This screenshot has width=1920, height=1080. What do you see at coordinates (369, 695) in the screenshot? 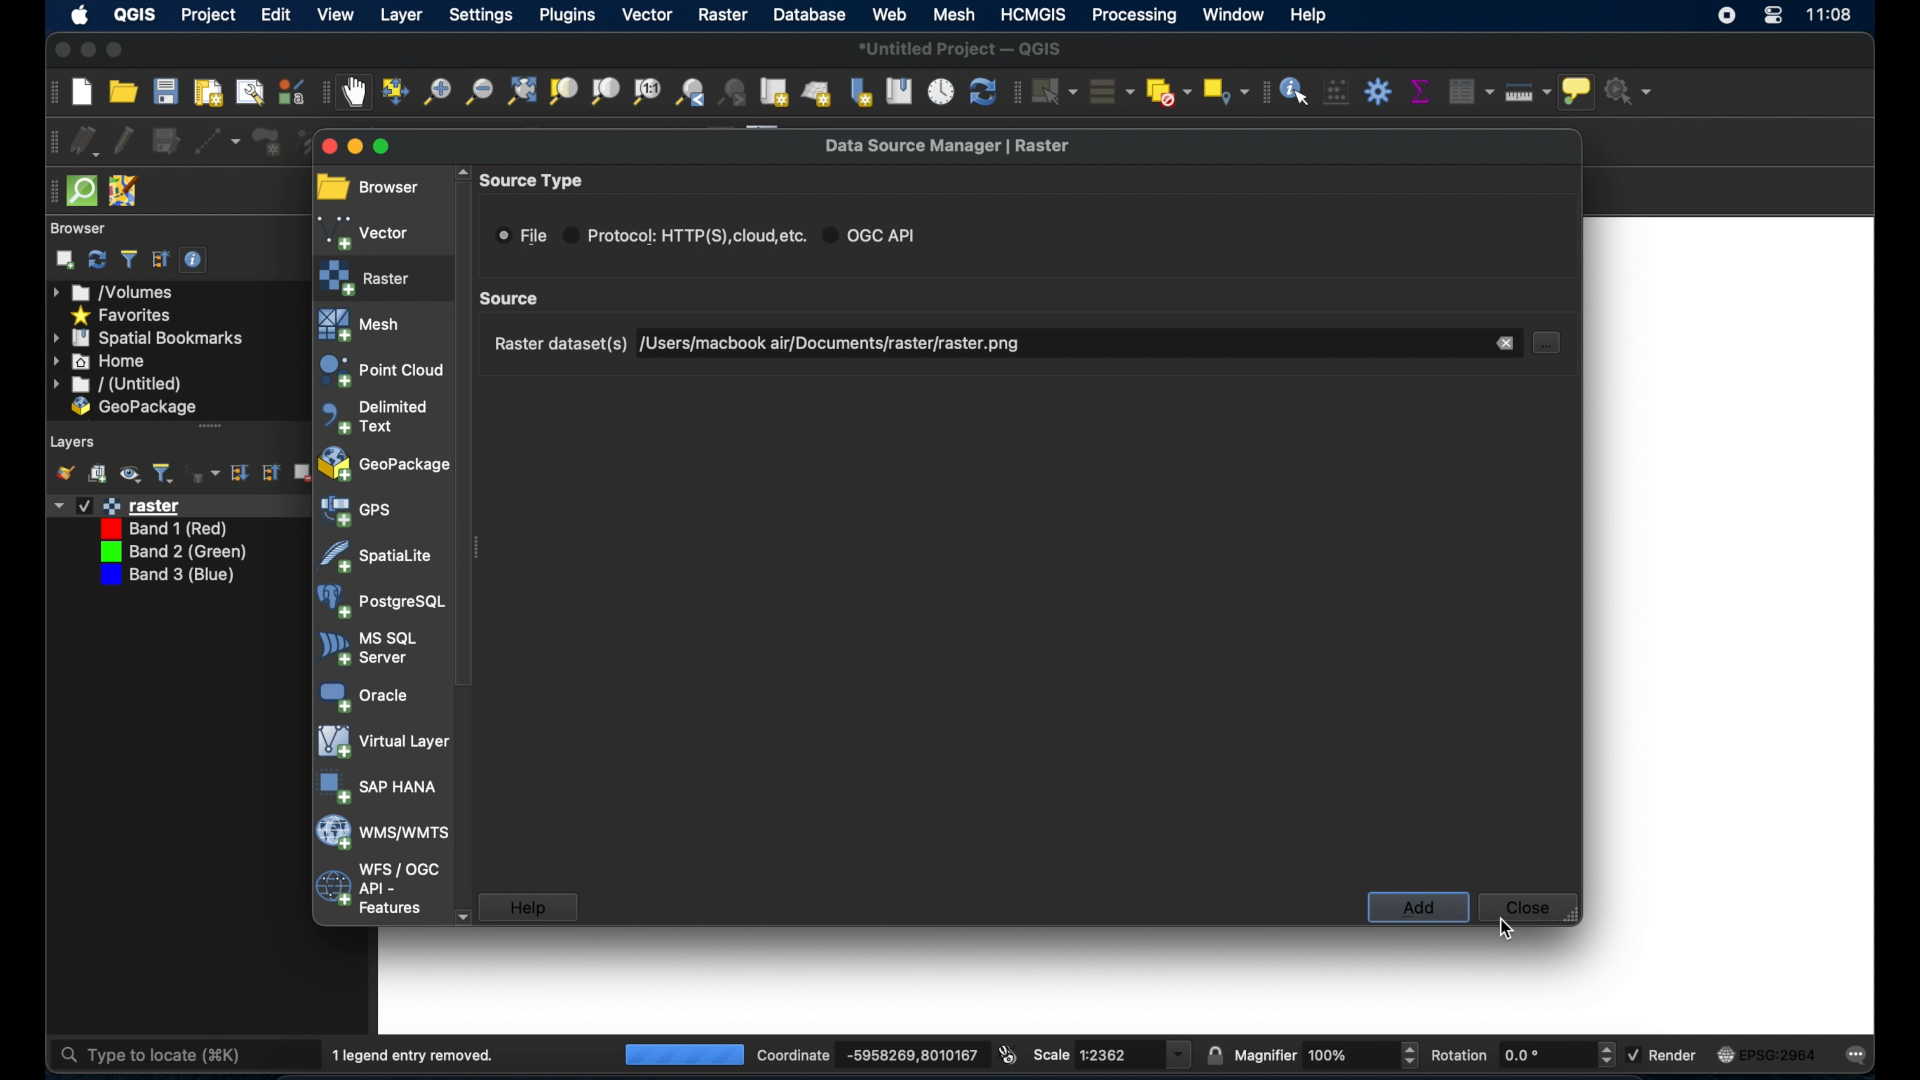
I see `oracle` at bounding box center [369, 695].